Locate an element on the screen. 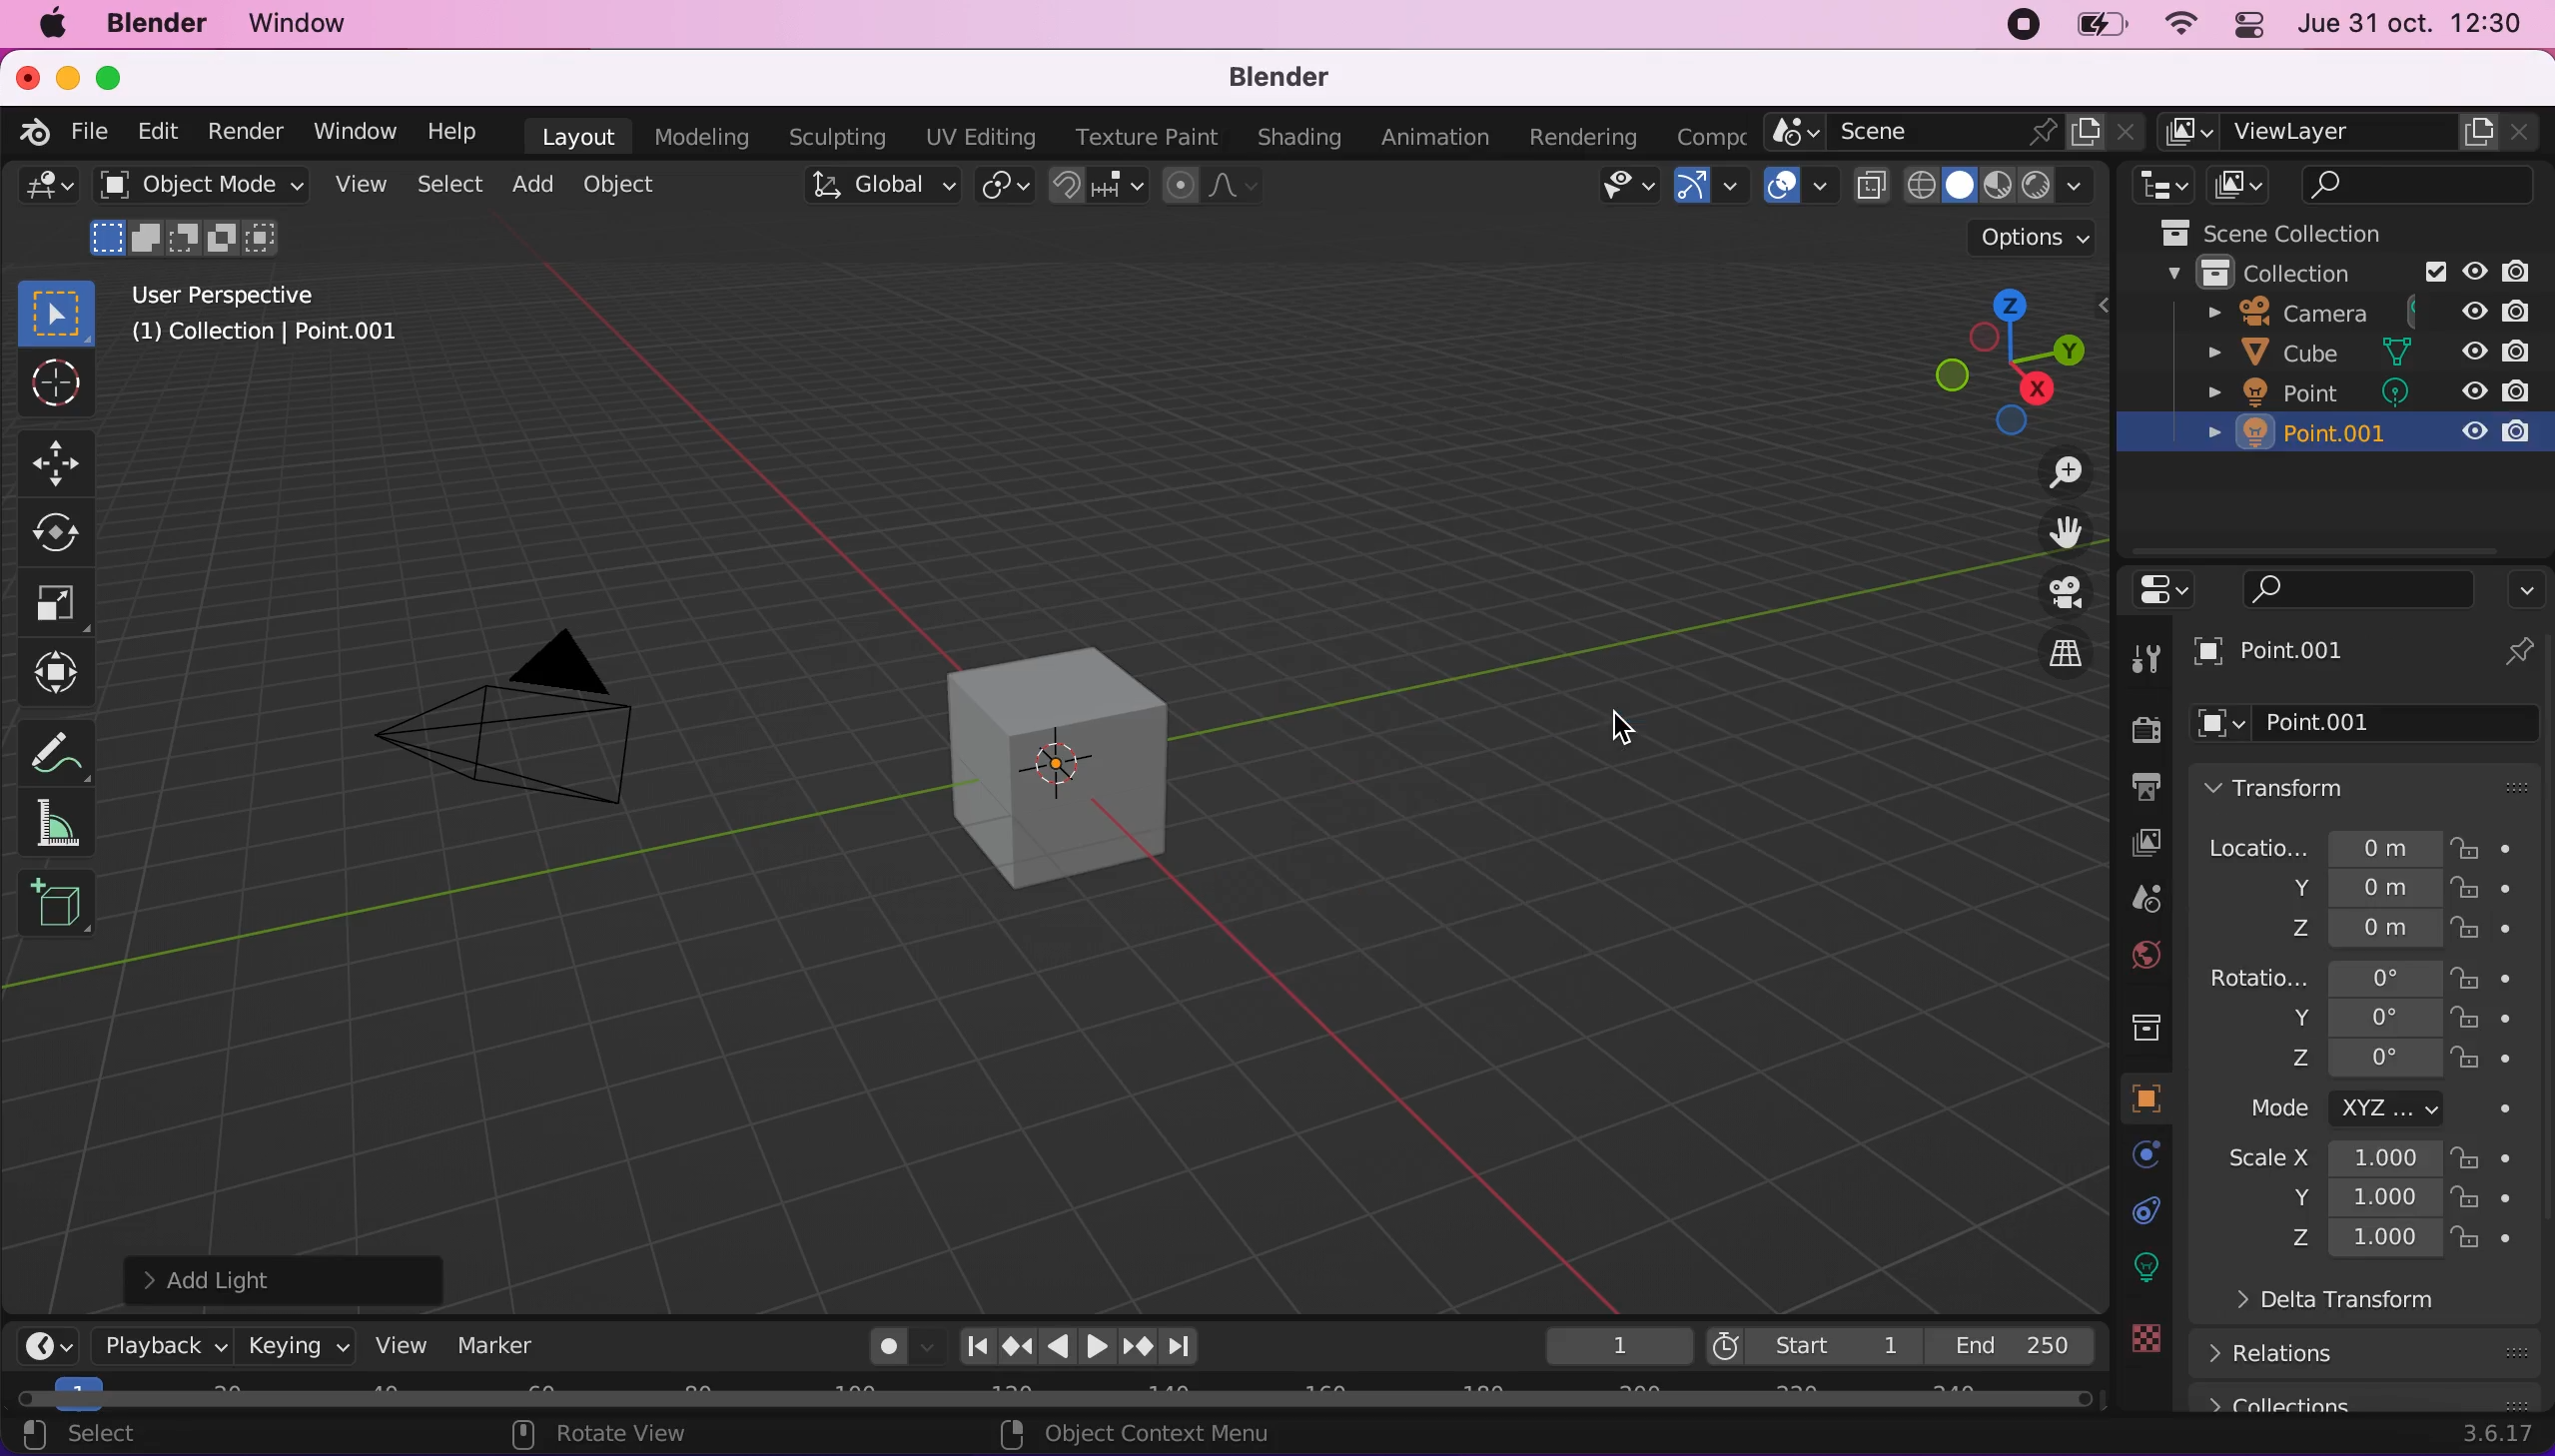  lock is located at coordinates (2498, 891).